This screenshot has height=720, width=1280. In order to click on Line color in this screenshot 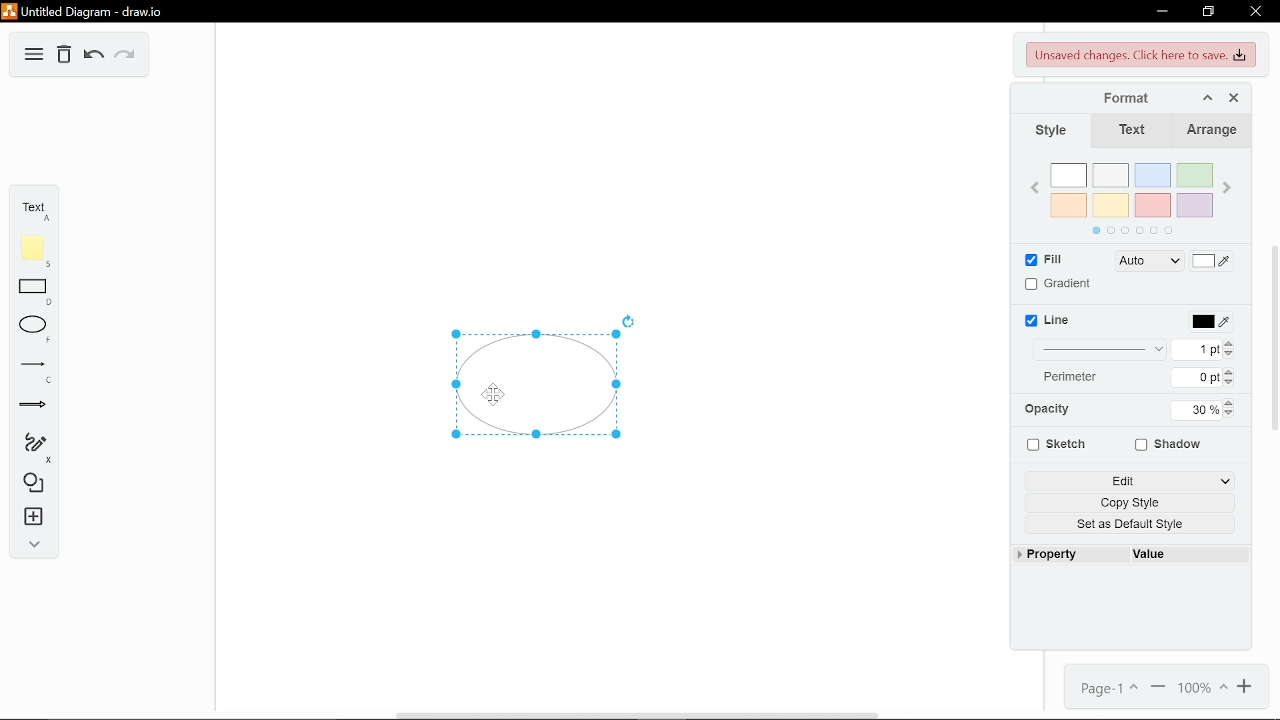, I will do `click(1051, 320)`.